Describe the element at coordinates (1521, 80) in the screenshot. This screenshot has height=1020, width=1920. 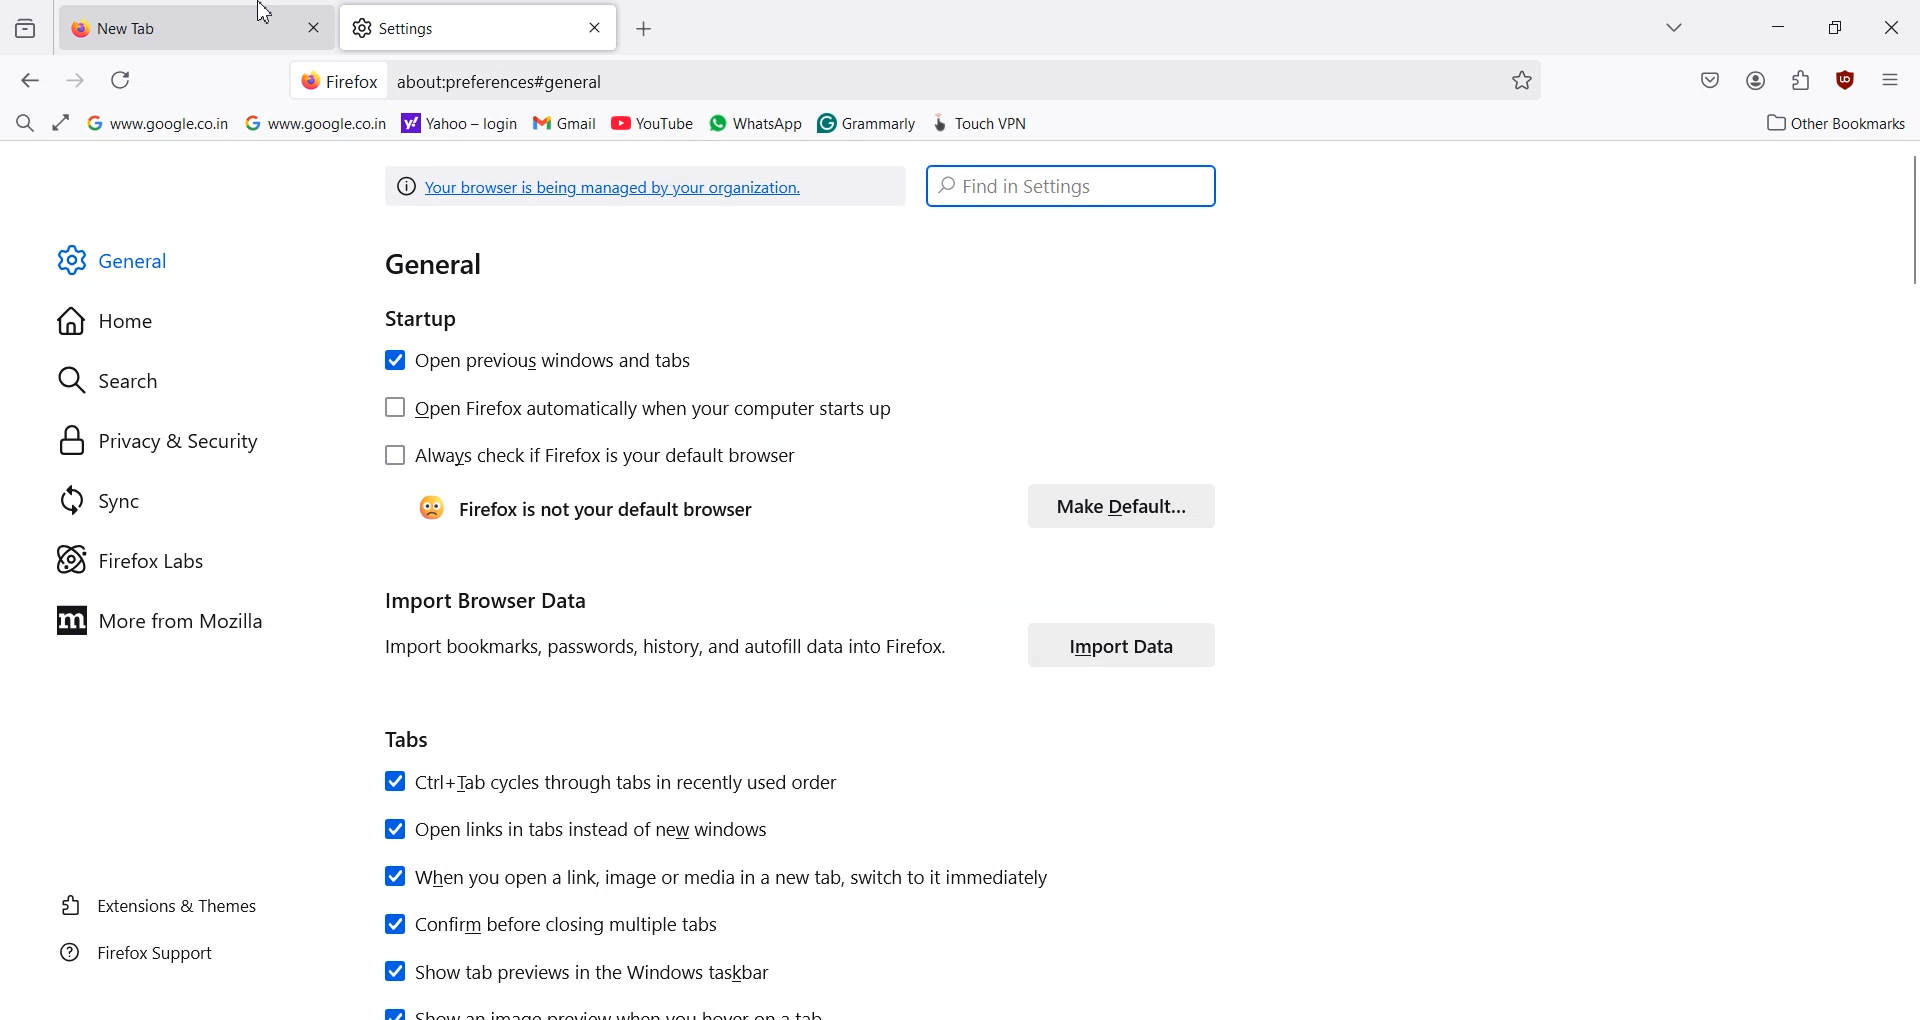
I see `Favorites` at that location.